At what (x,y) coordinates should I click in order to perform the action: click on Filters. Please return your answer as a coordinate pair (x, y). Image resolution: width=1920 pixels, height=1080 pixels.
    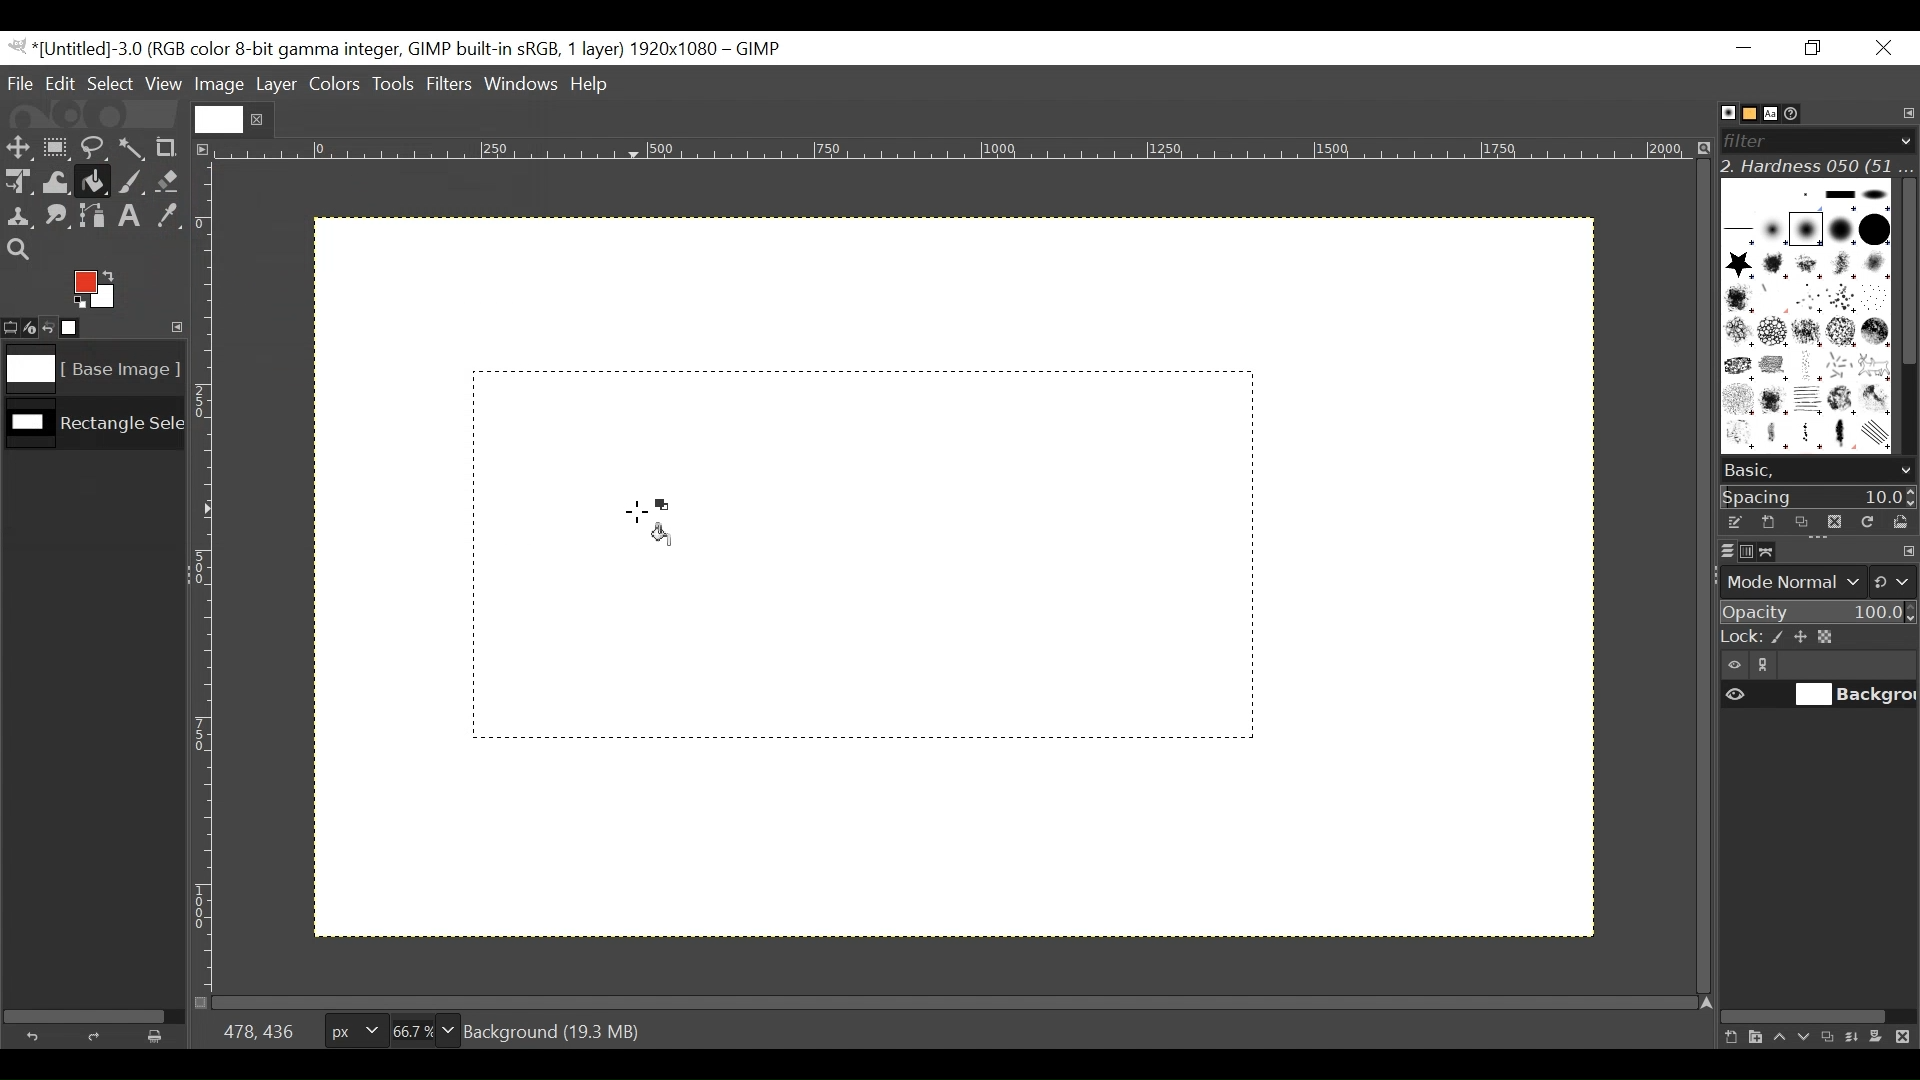
    Looking at the image, I should click on (451, 86).